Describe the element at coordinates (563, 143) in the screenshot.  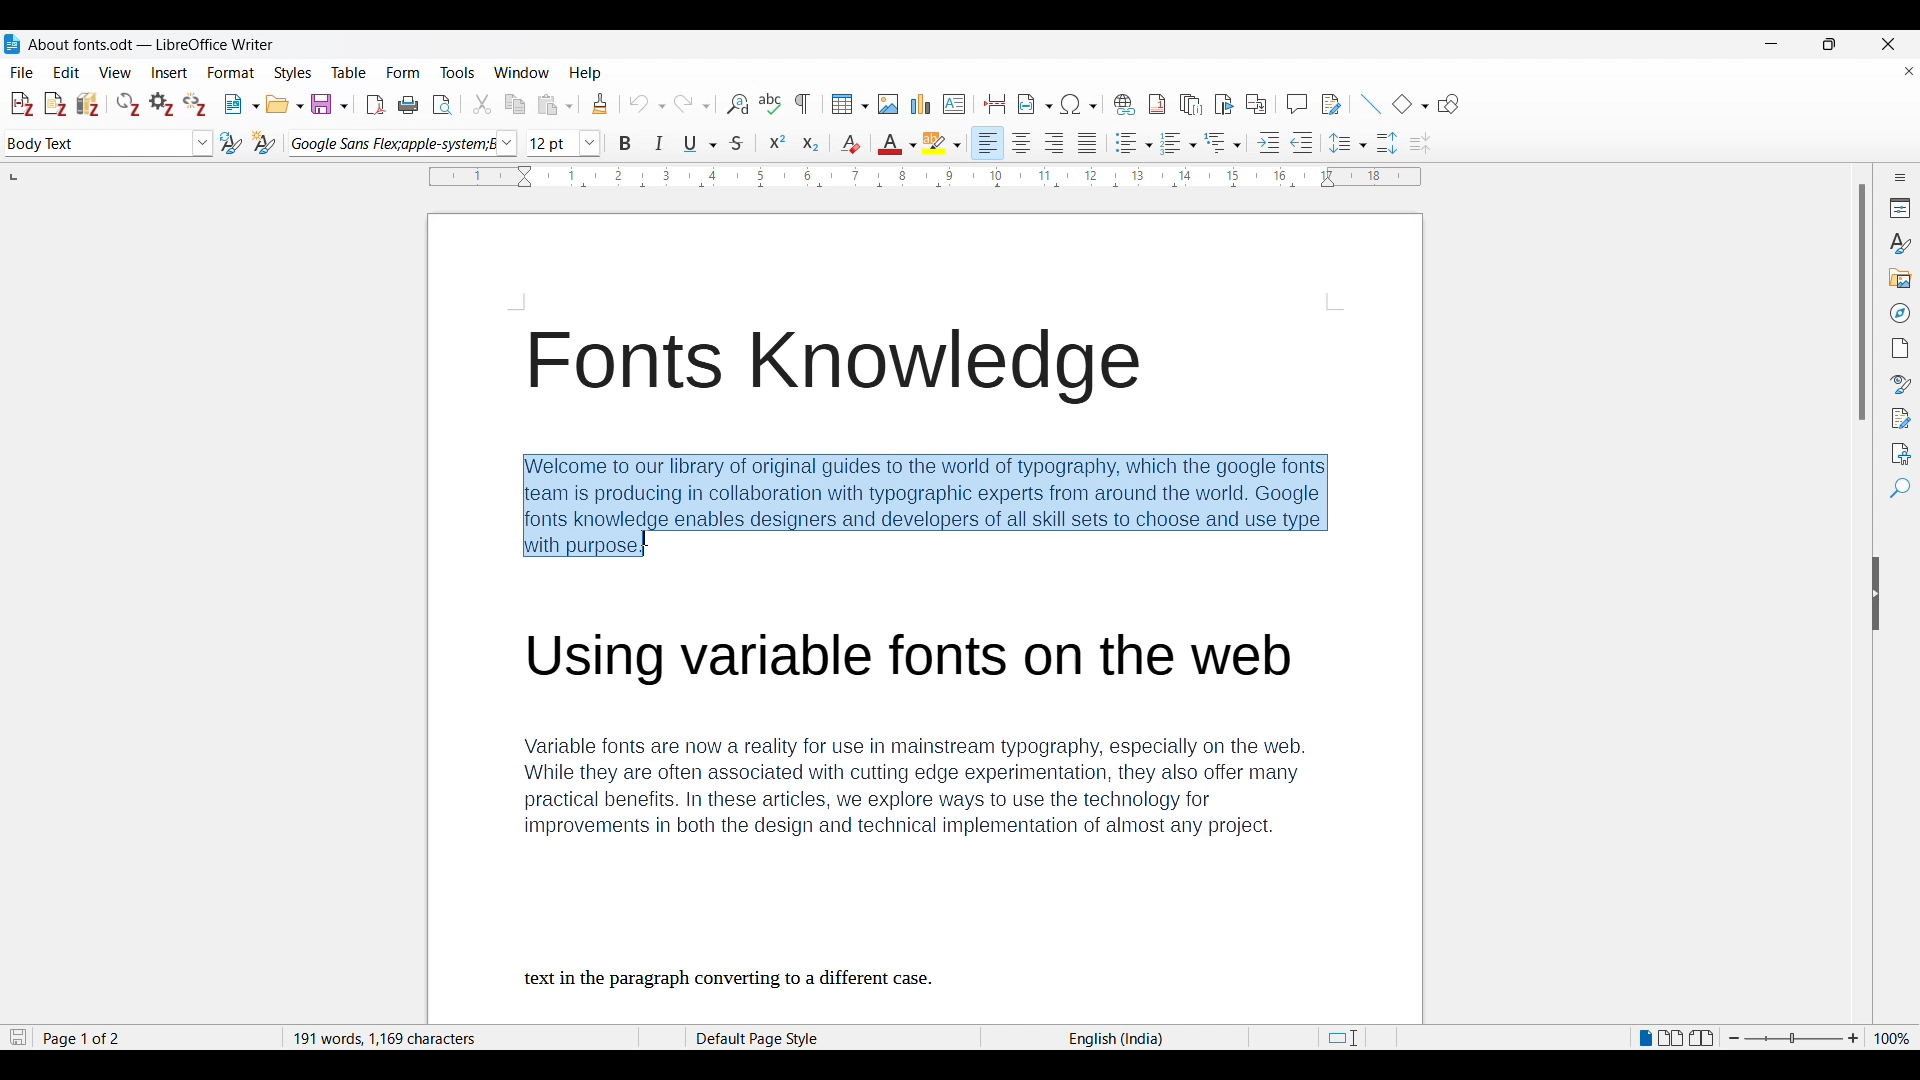
I see `Text size options` at that location.